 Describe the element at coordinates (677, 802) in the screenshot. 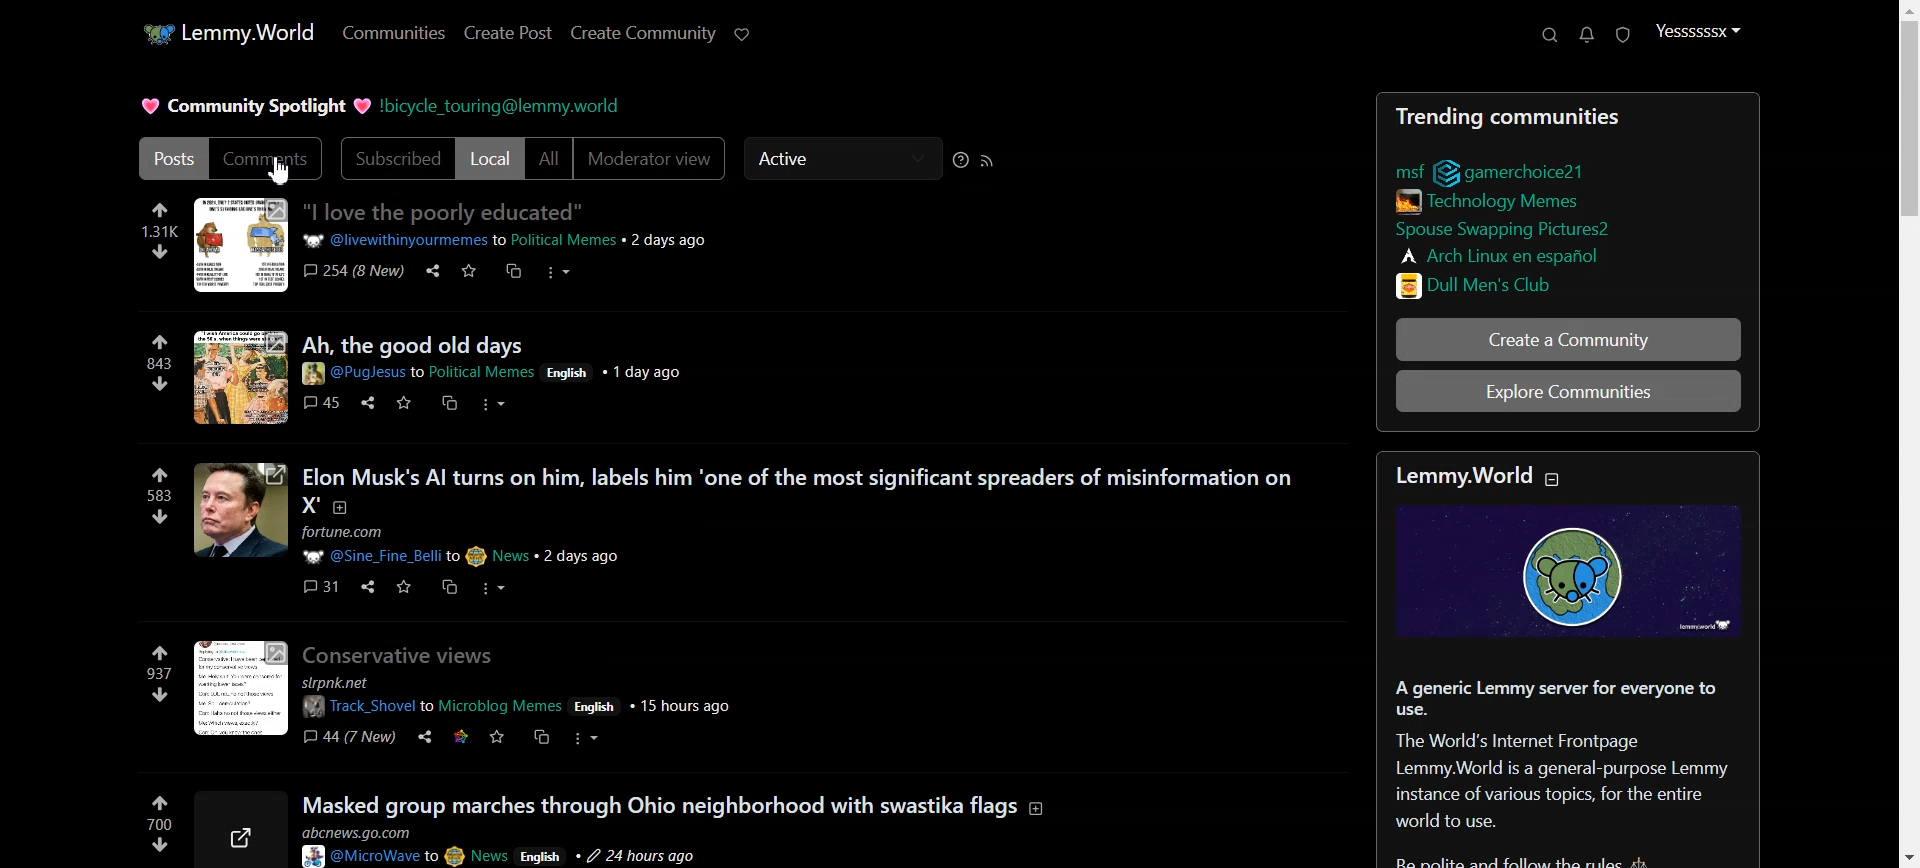

I see `post` at that location.